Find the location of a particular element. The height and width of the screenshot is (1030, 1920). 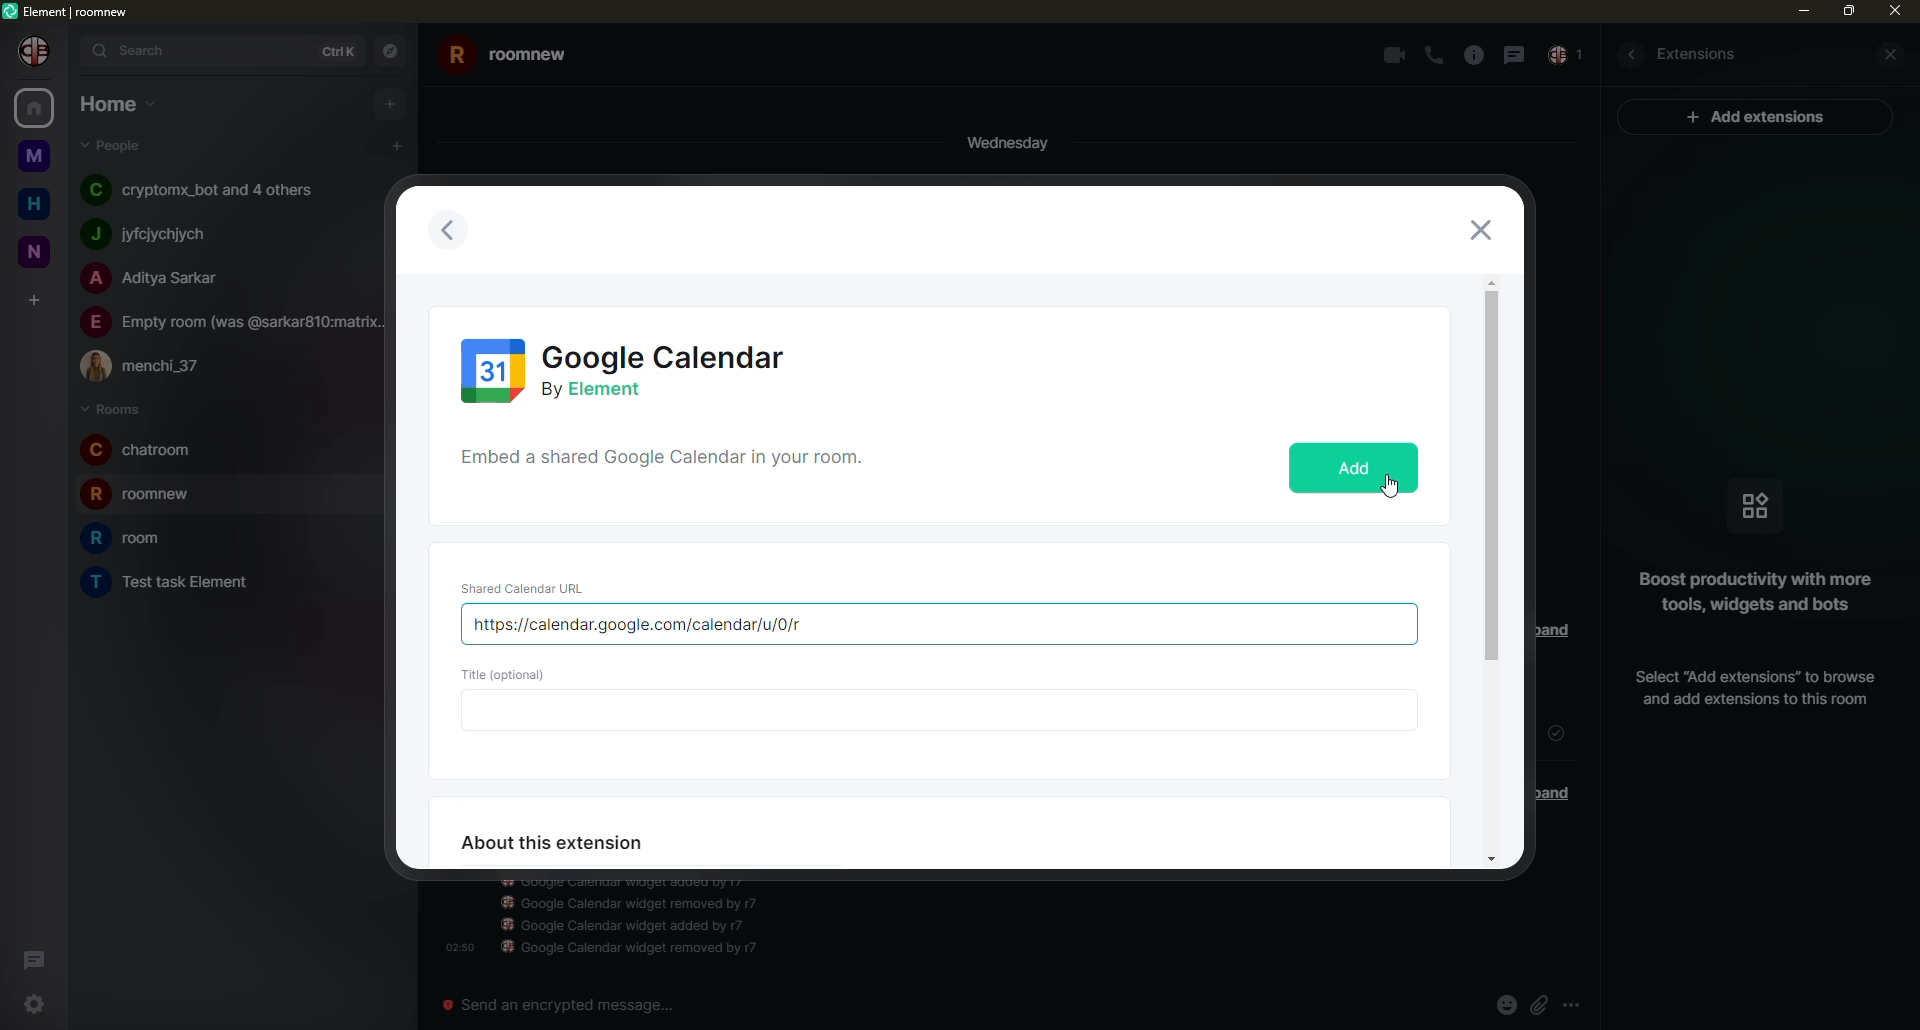

home is located at coordinates (34, 108).